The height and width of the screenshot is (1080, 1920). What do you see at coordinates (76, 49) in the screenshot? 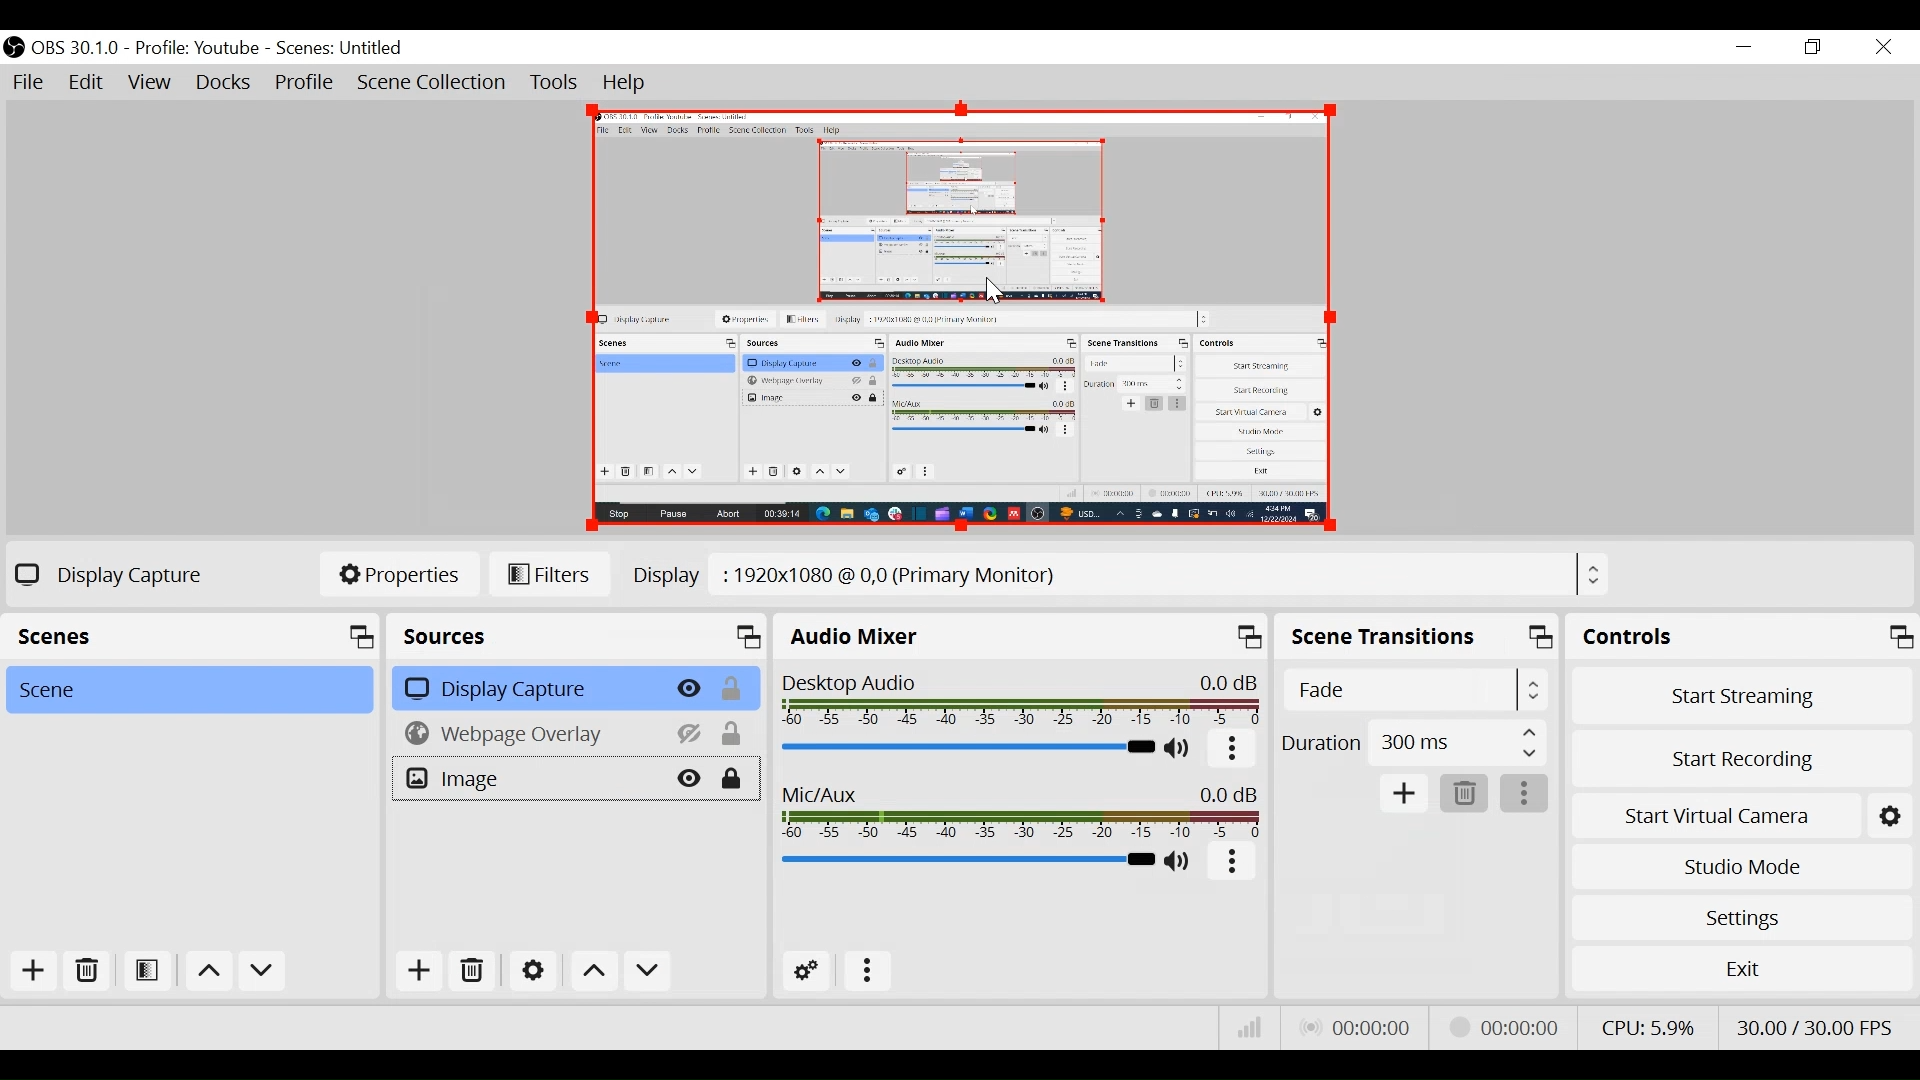
I see `OBS Version` at bounding box center [76, 49].